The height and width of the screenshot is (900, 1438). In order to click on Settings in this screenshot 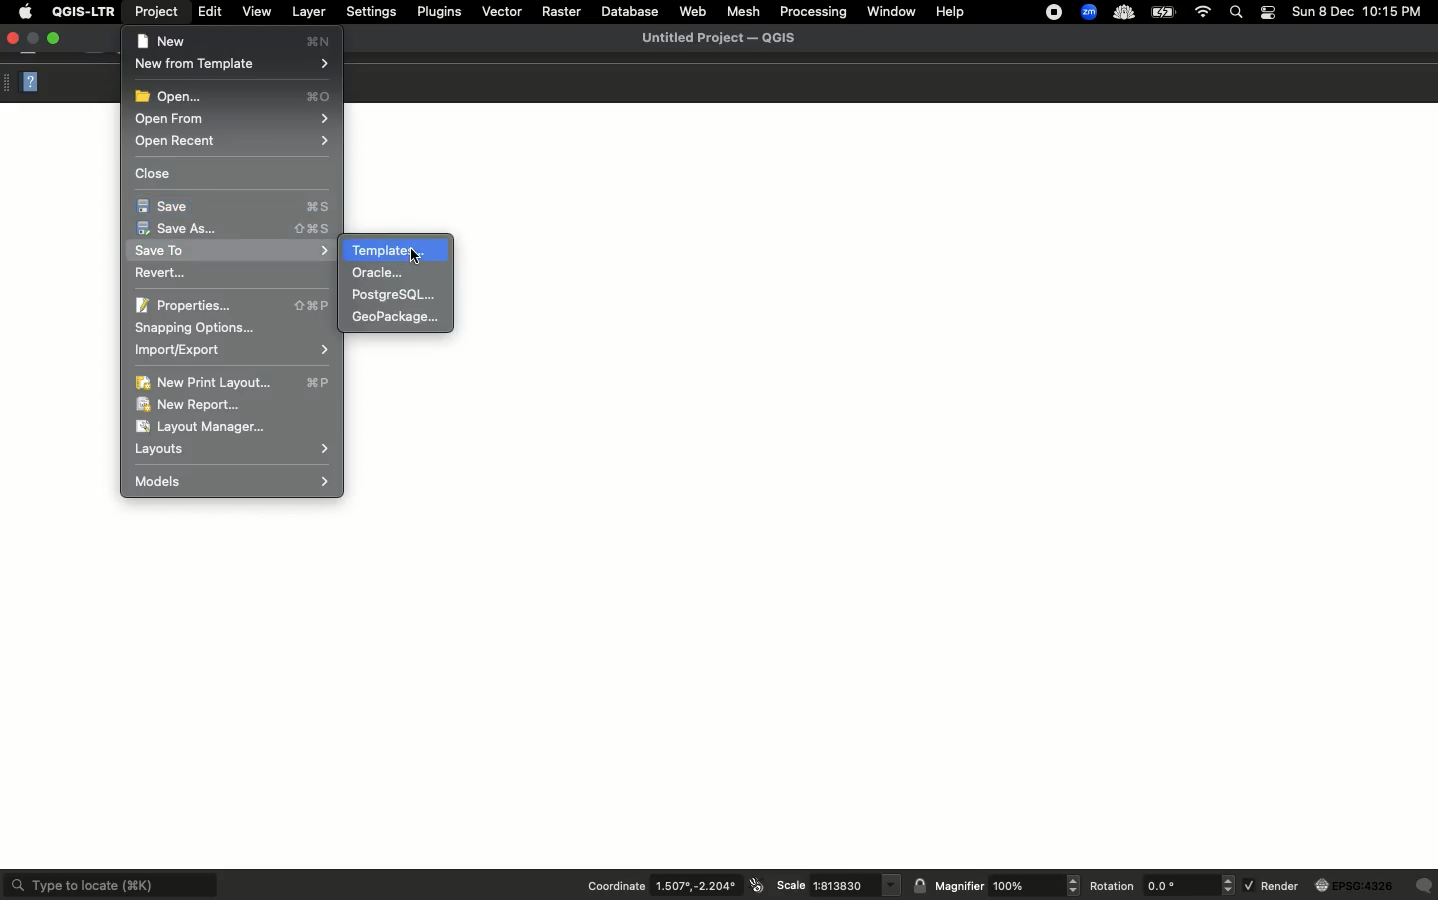, I will do `click(371, 11)`.